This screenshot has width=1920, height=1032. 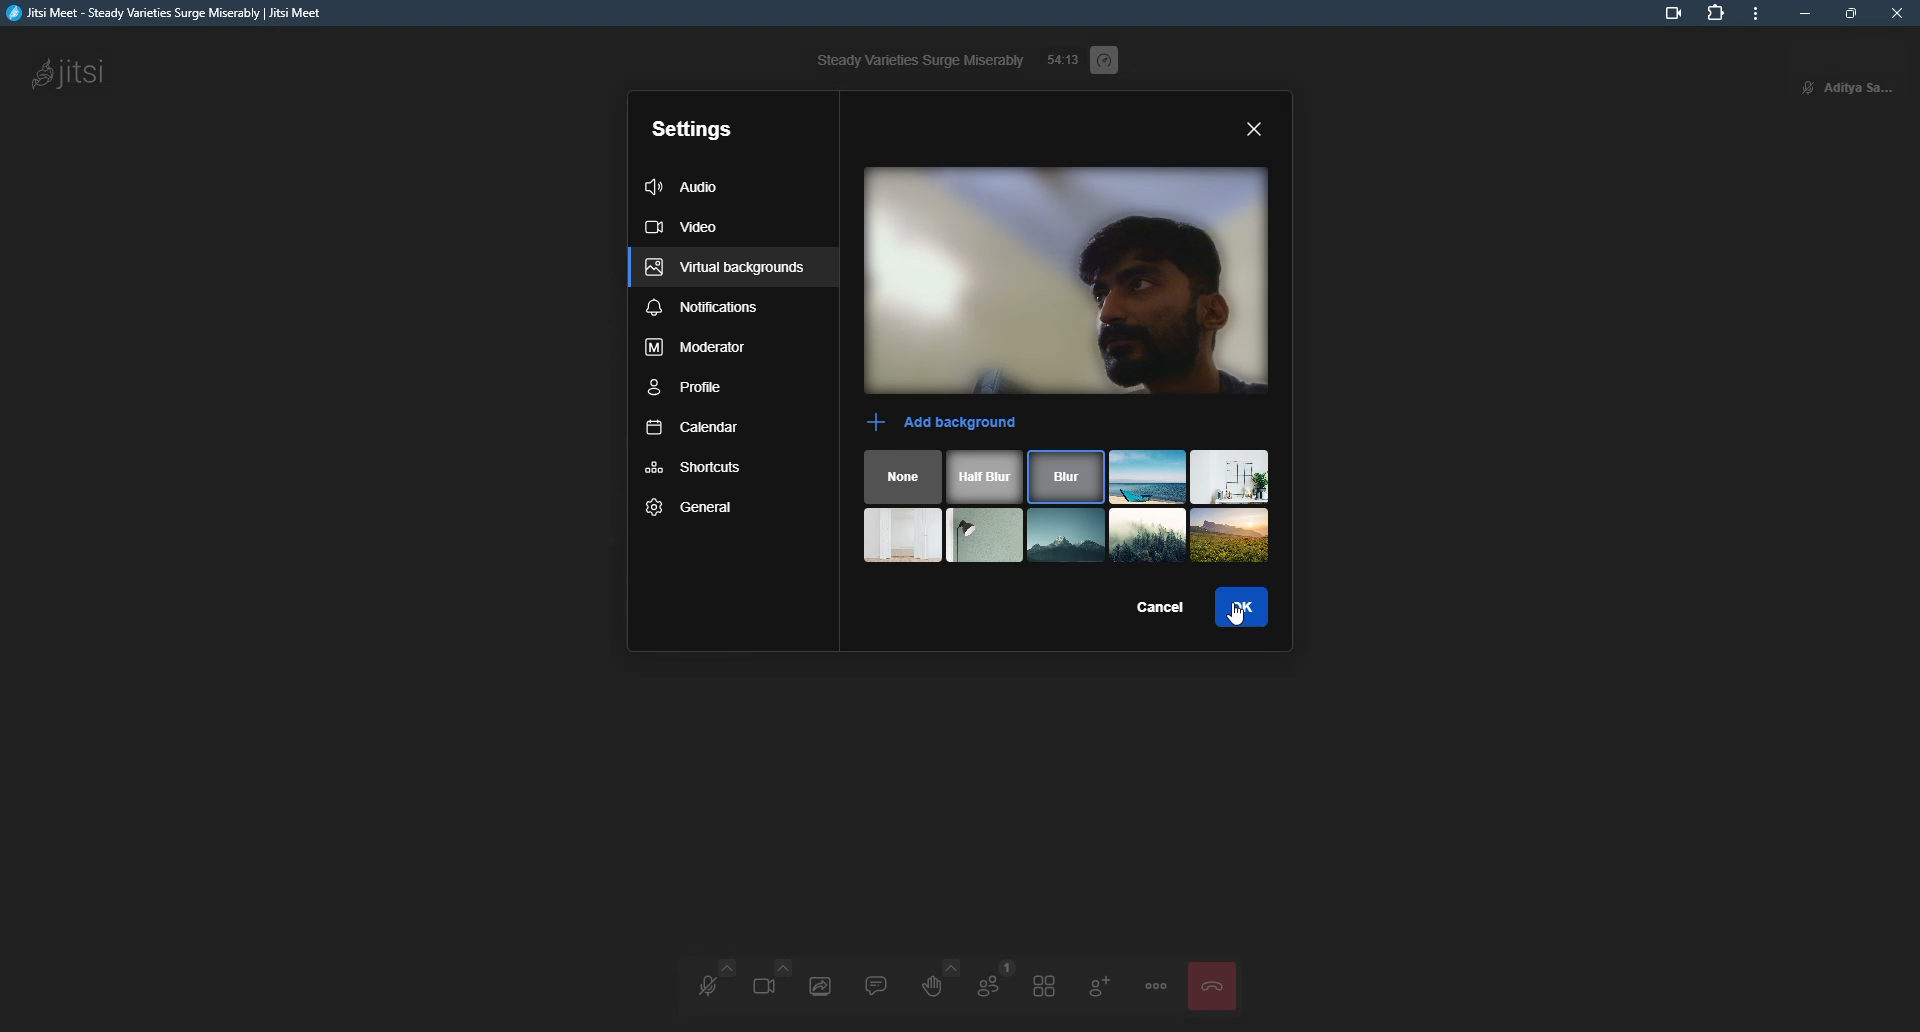 What do you see at coordinates (687, 391) in the screenshot?
I see `profile` at bounding box center [687, 391].